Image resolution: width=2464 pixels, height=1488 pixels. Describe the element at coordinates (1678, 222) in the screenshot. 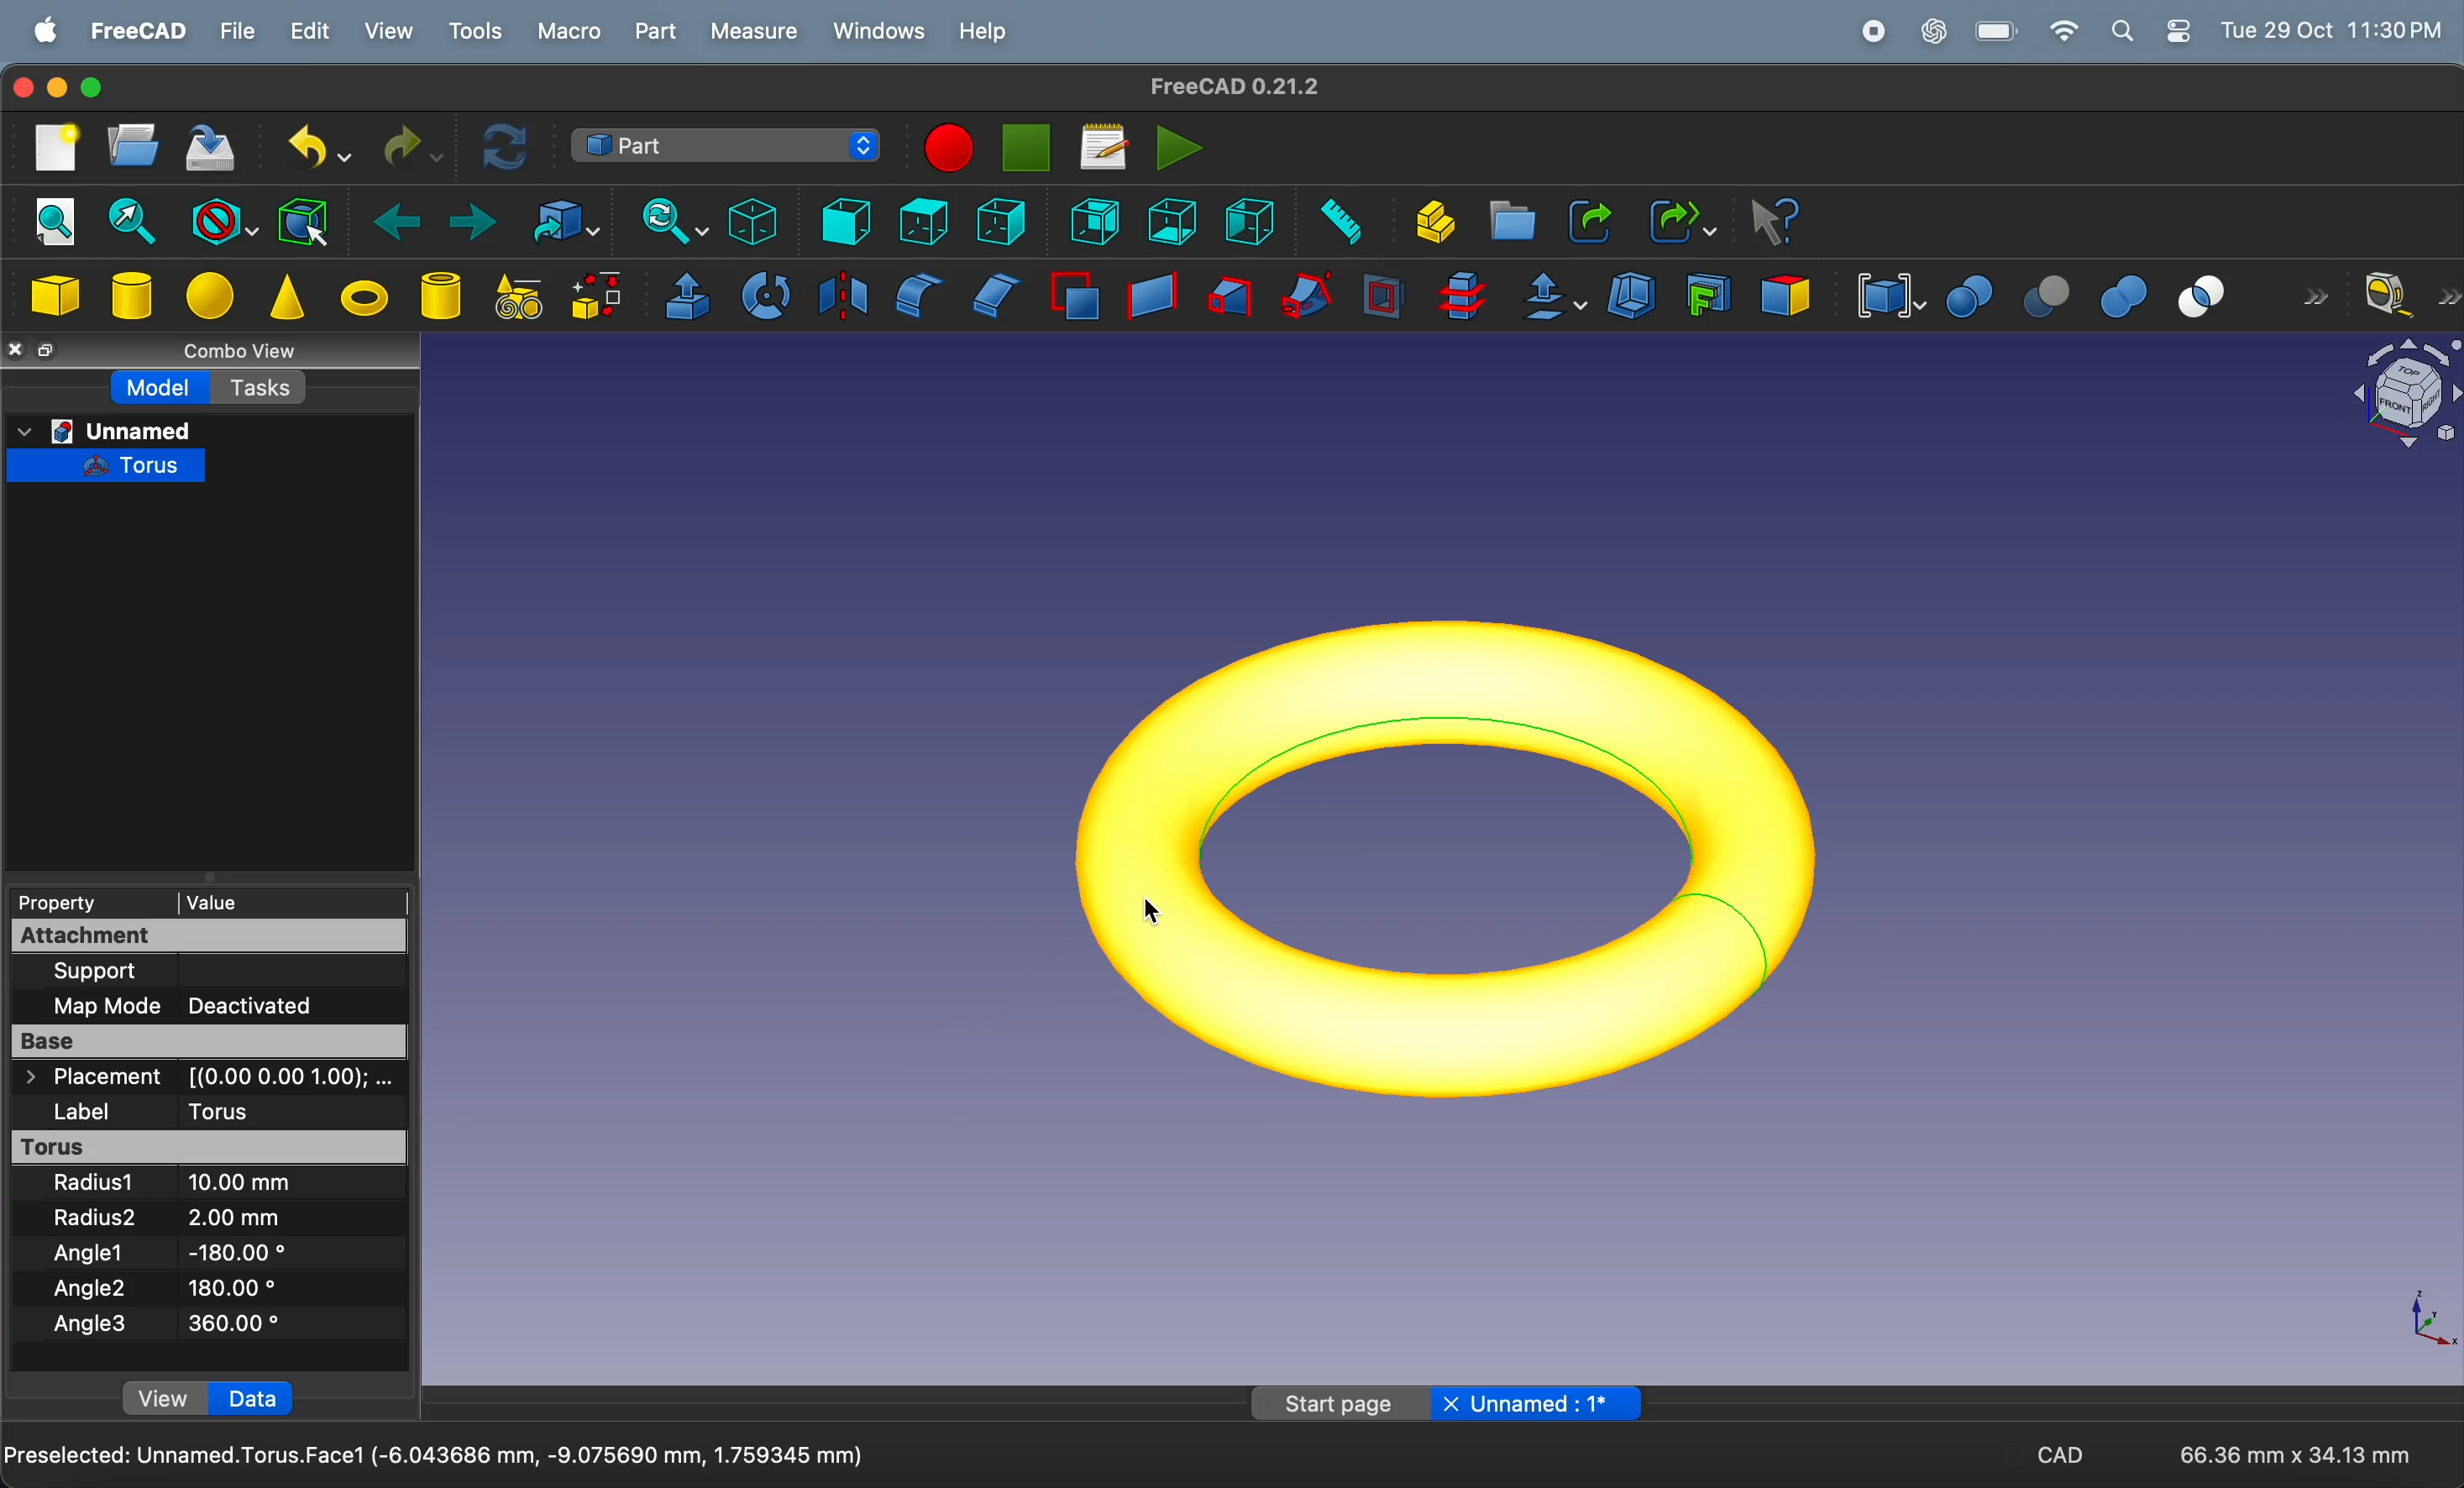

I see `make sub link` at that location.